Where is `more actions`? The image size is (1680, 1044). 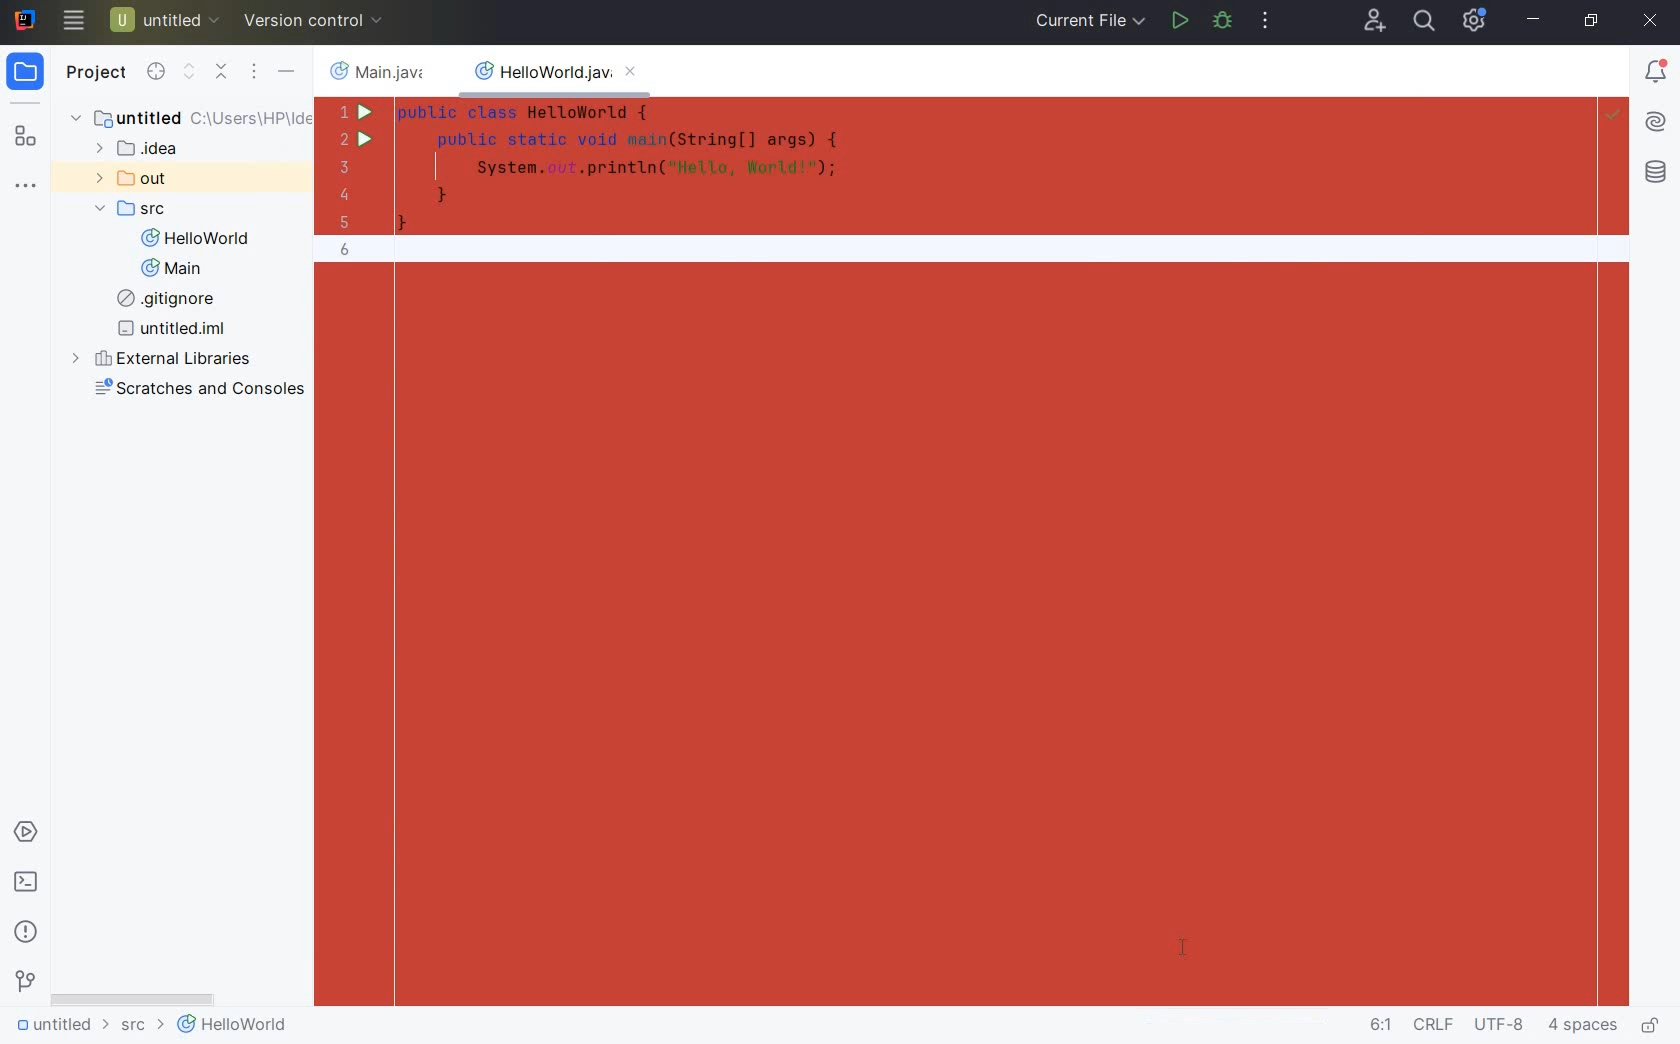 more actions is located at coordinates (1268, 19).